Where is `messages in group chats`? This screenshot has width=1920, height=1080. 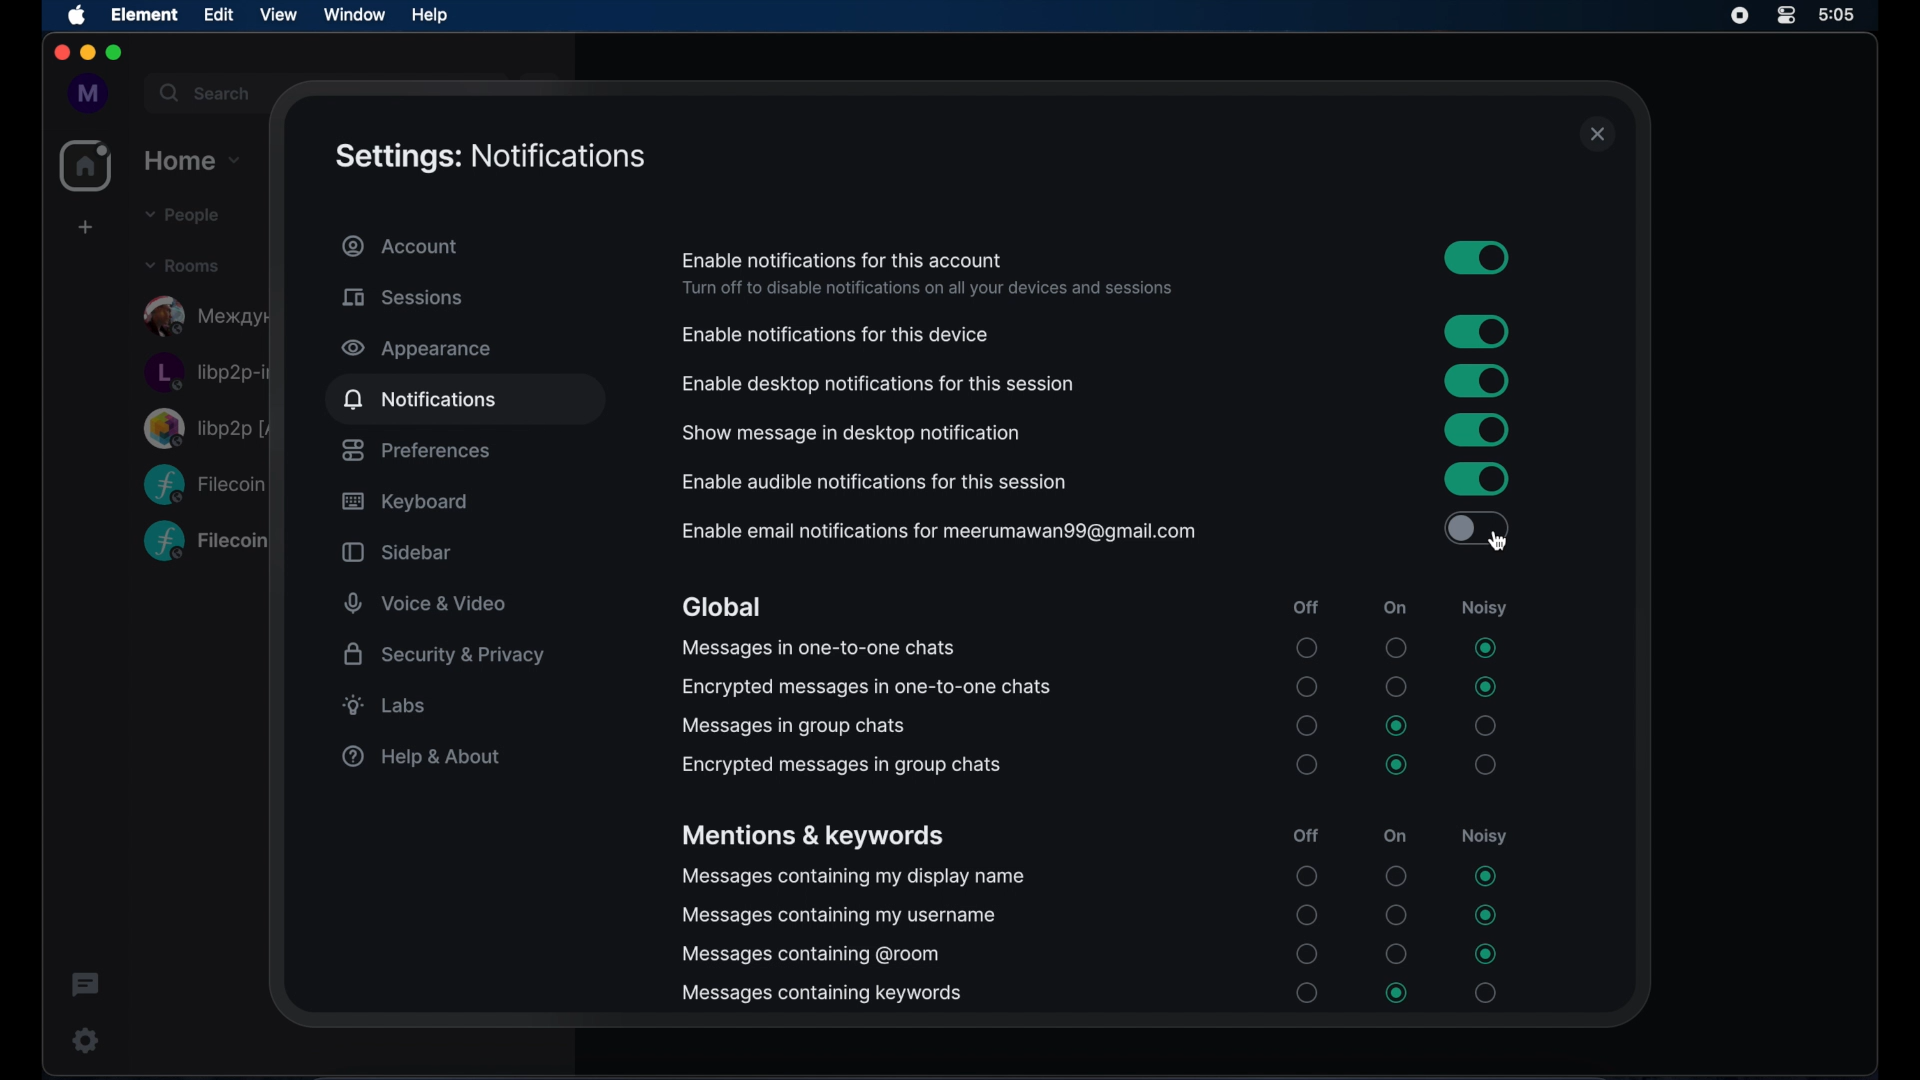 messages in group chats is located at coordinates (791, 726).